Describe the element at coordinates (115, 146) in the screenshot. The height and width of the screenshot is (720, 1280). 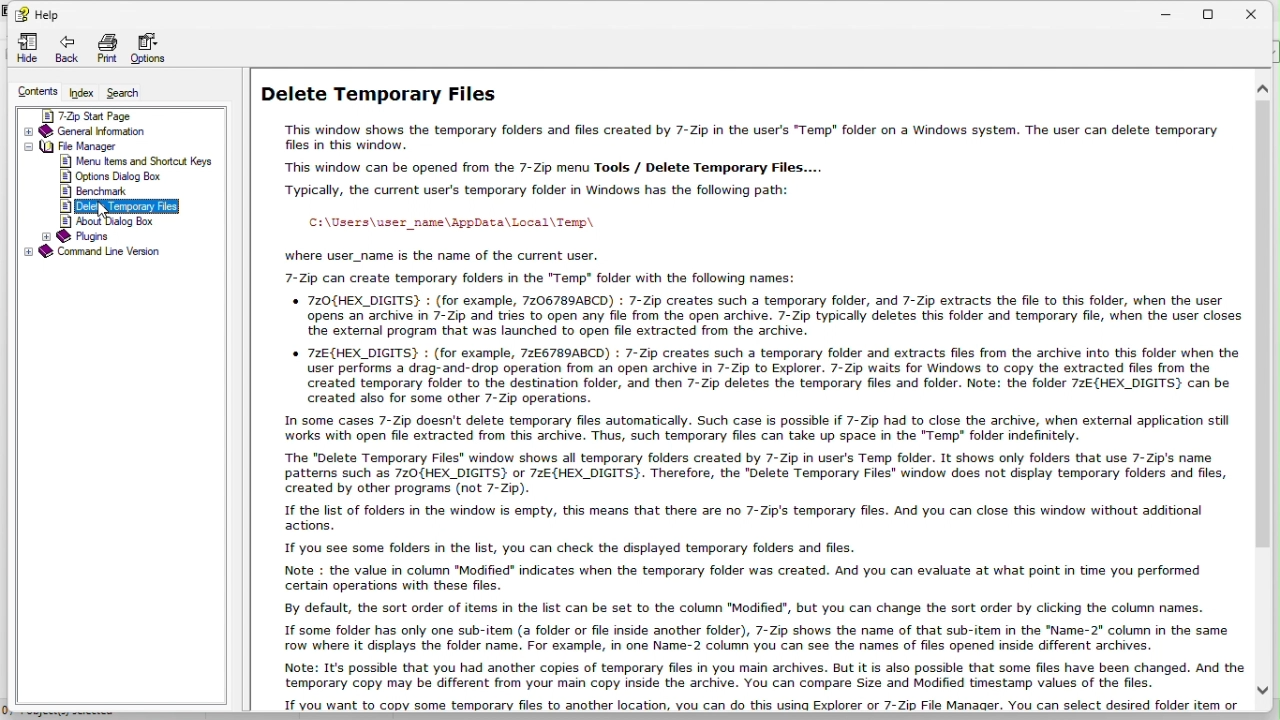
I see `File manager` at that location.